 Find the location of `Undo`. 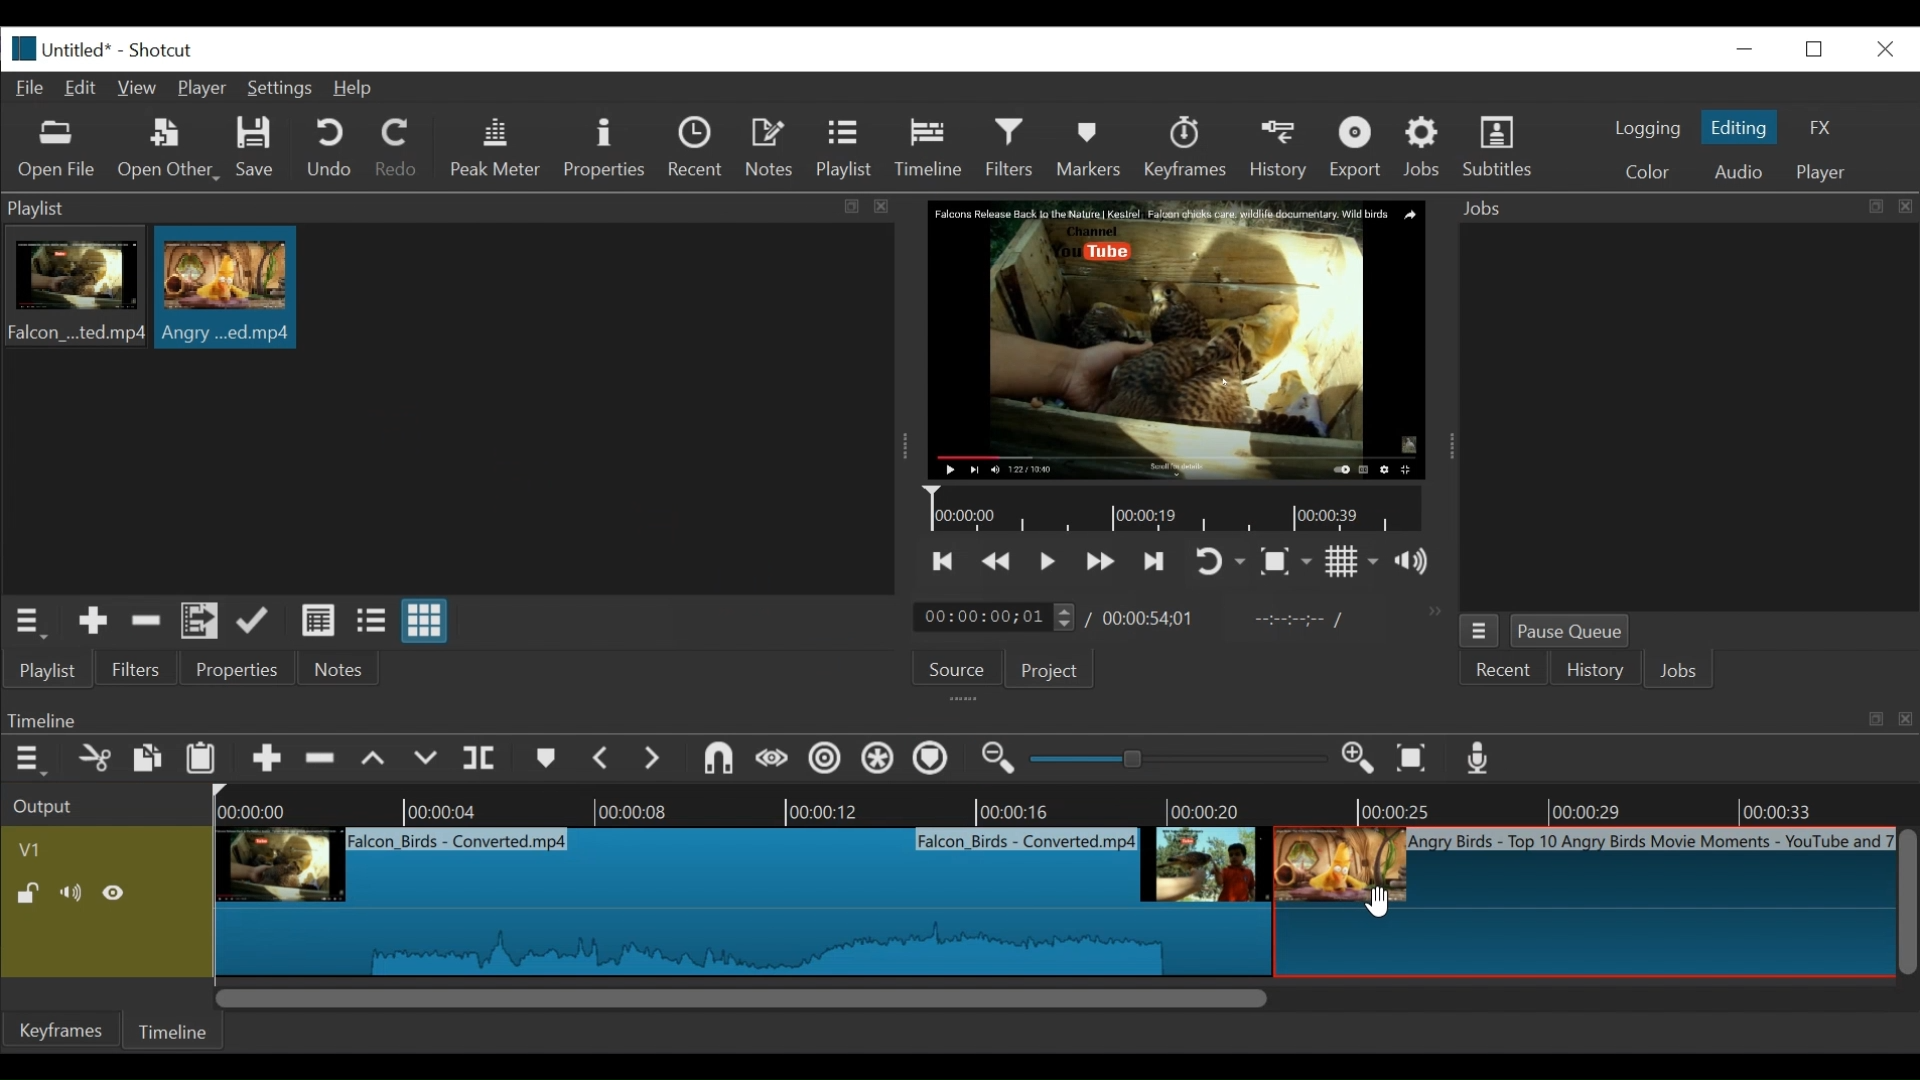

Undo is located at coordinates (332, 149).